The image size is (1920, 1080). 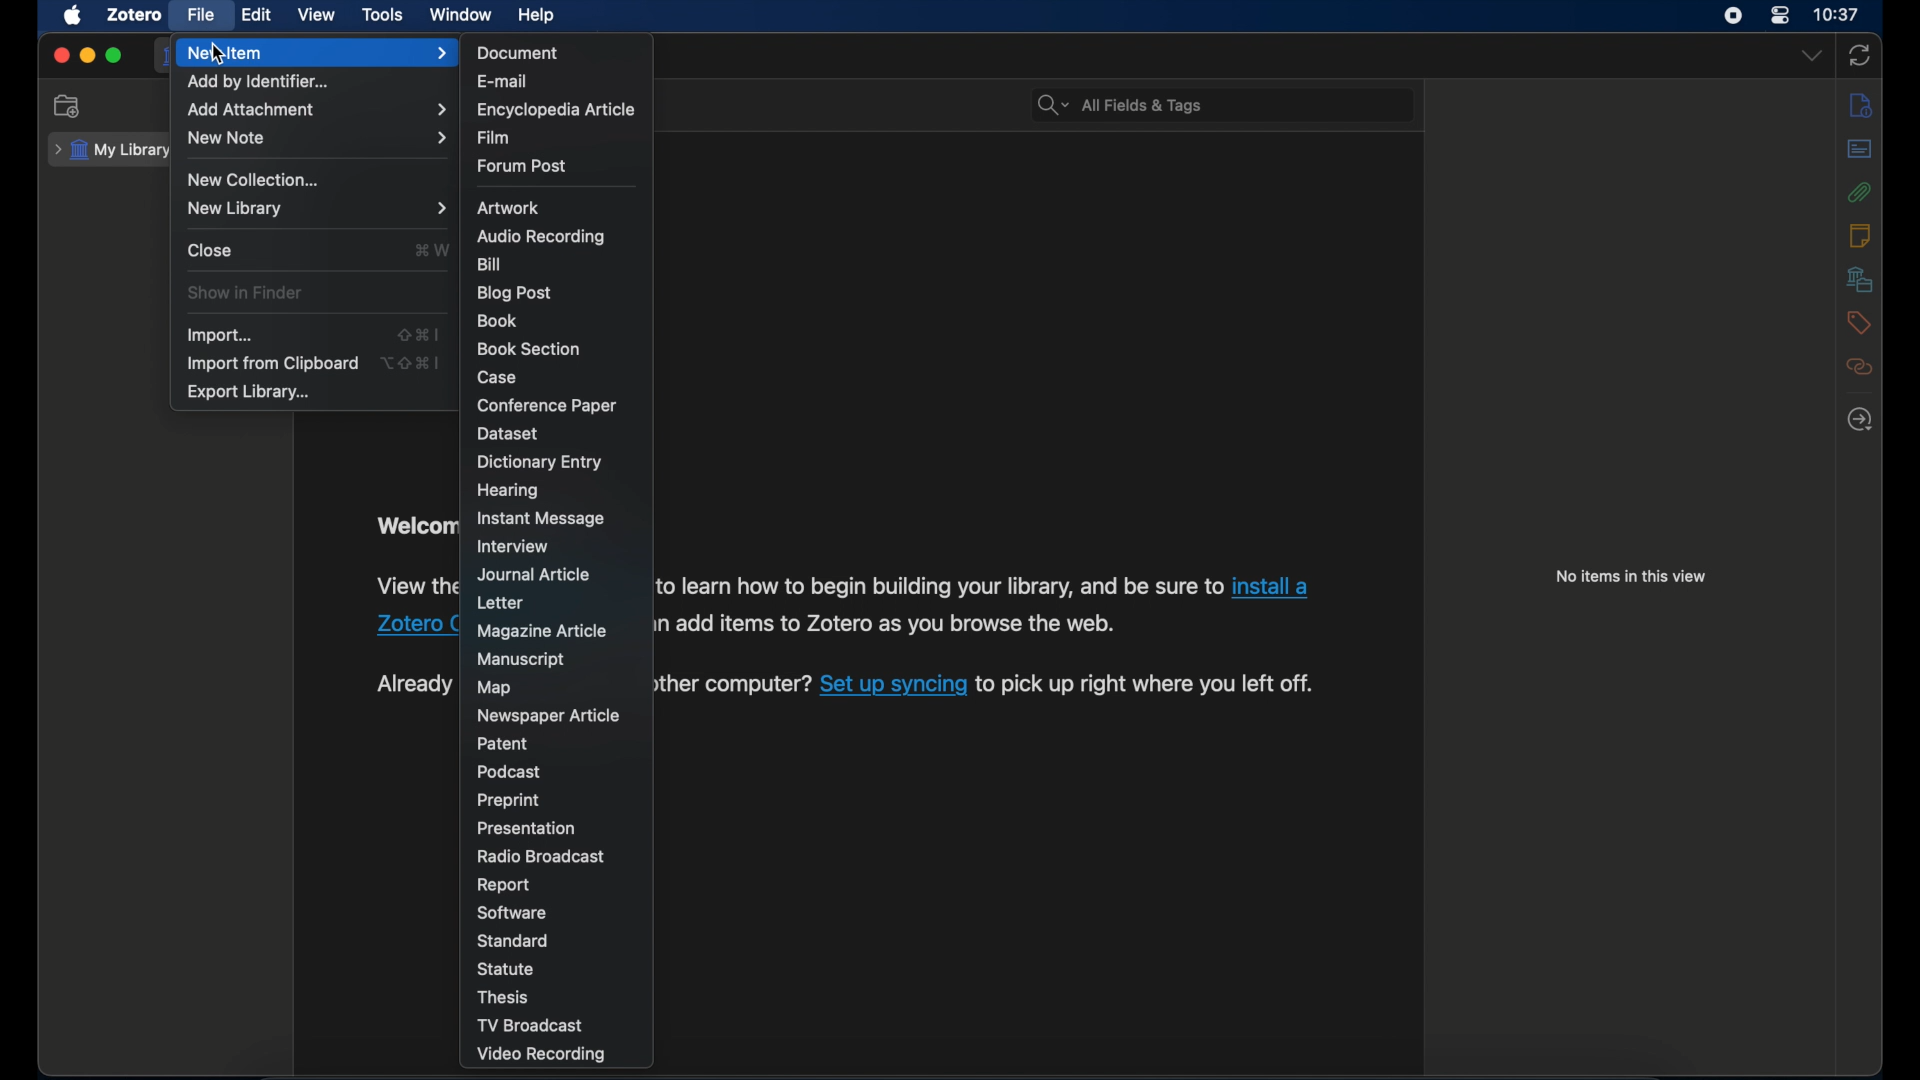 What do you see at coordinates (1859, 150) in the screenshot?
I see `abstract` at bounding box center [1859, 150].